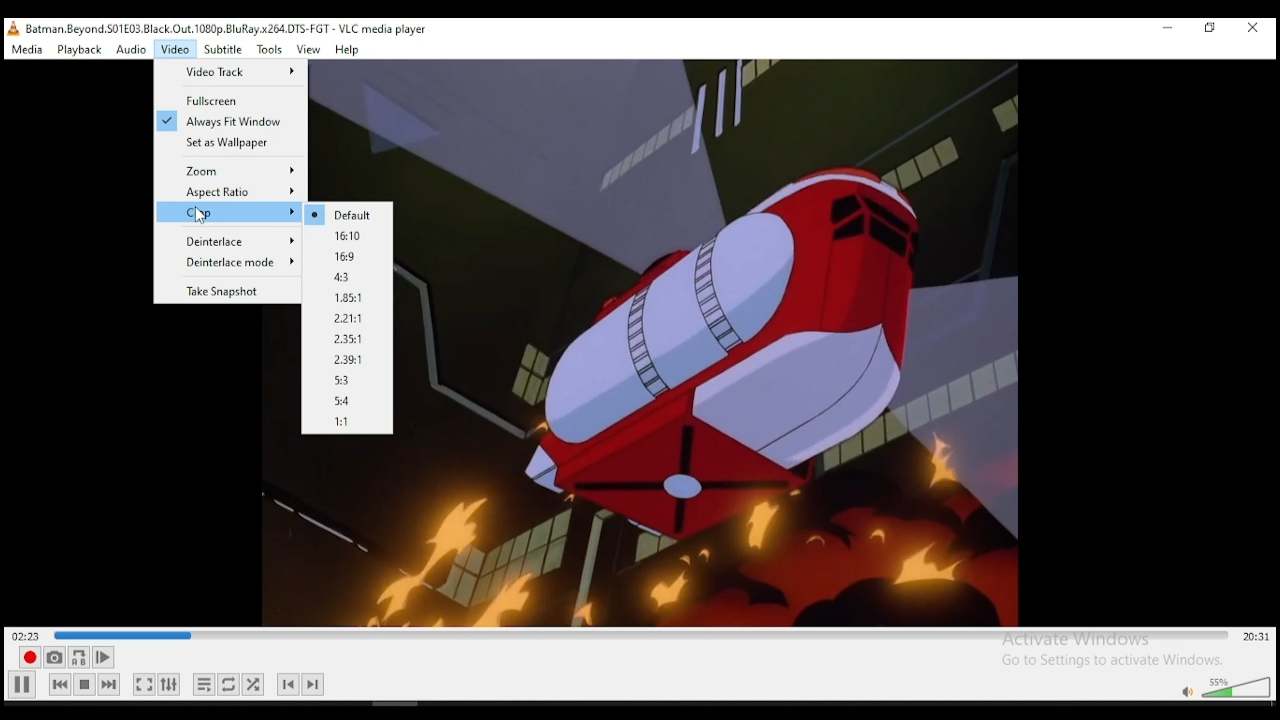 The height and width of the screenshot is (720, 1280). What do you see at coordinates (80, 656) in the screenshot?
I see `loop between point A and point B.. click to add point A` at bounding box center [80, 656].